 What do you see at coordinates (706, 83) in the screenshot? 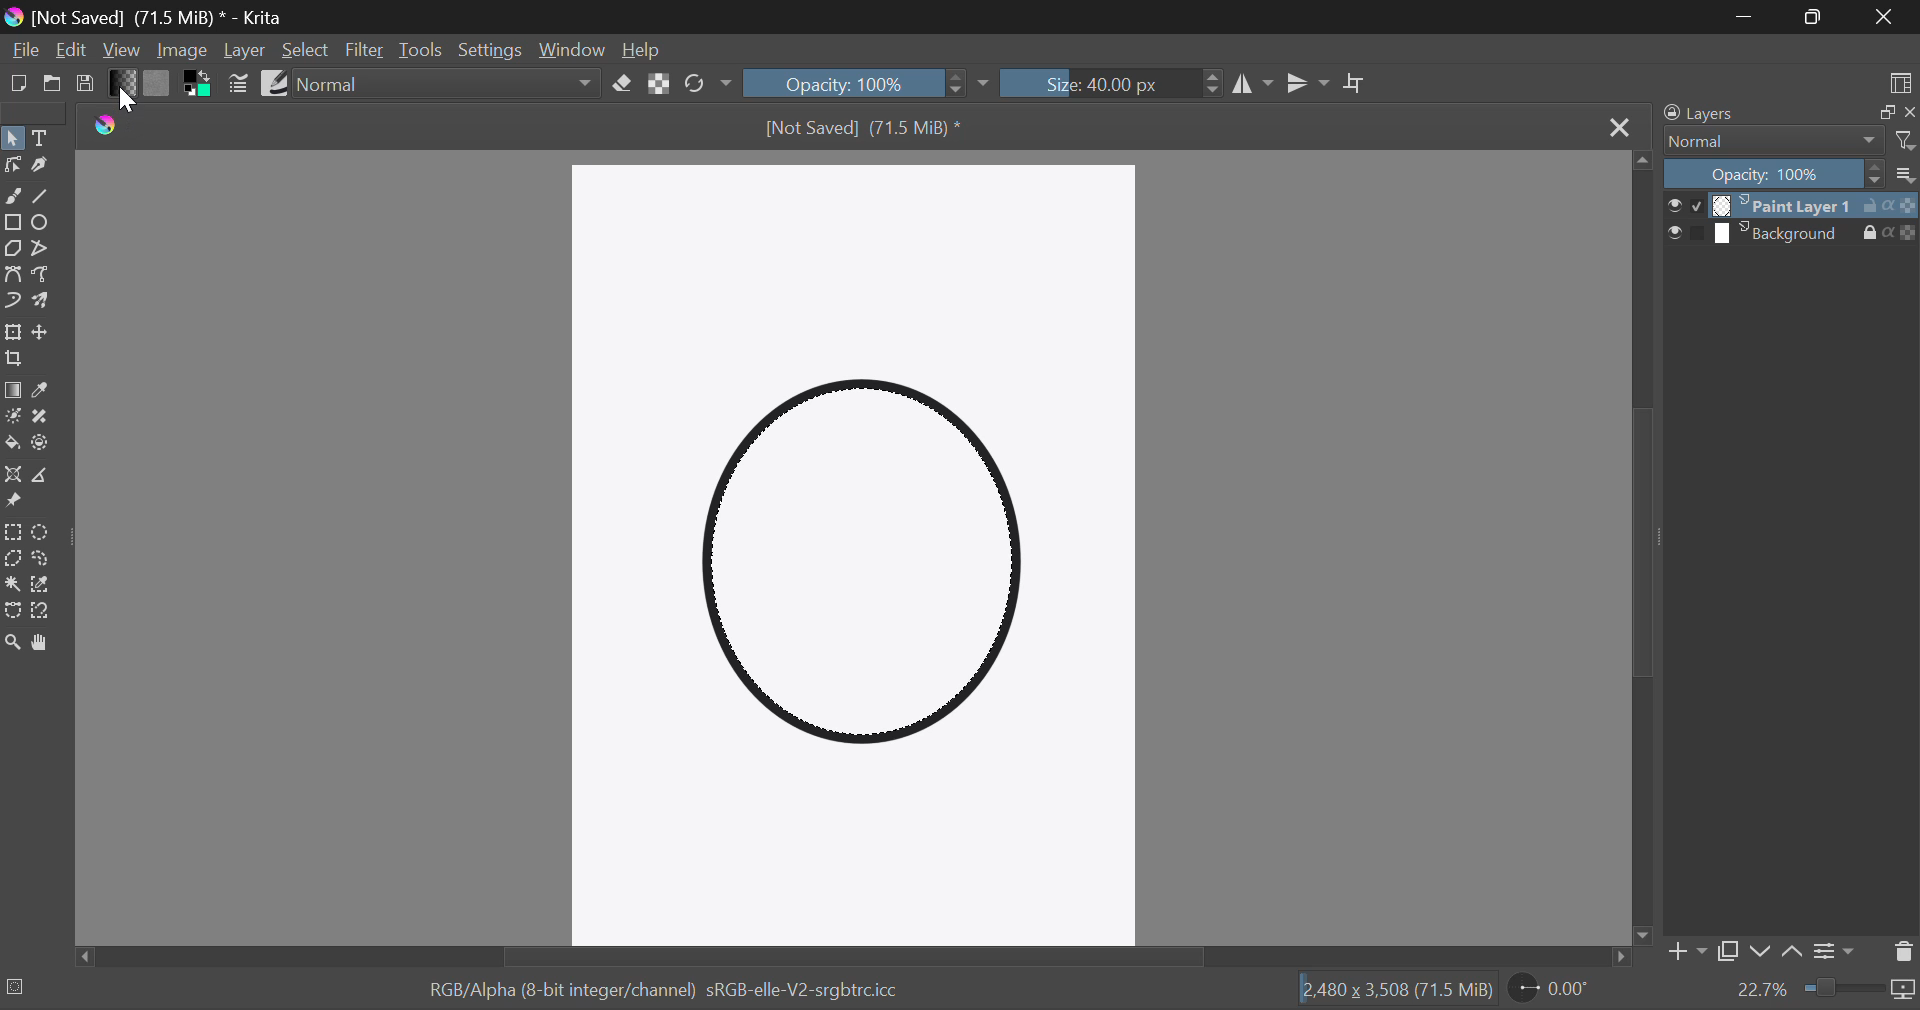
I see `Rotate` at bounding box center [706, 83].